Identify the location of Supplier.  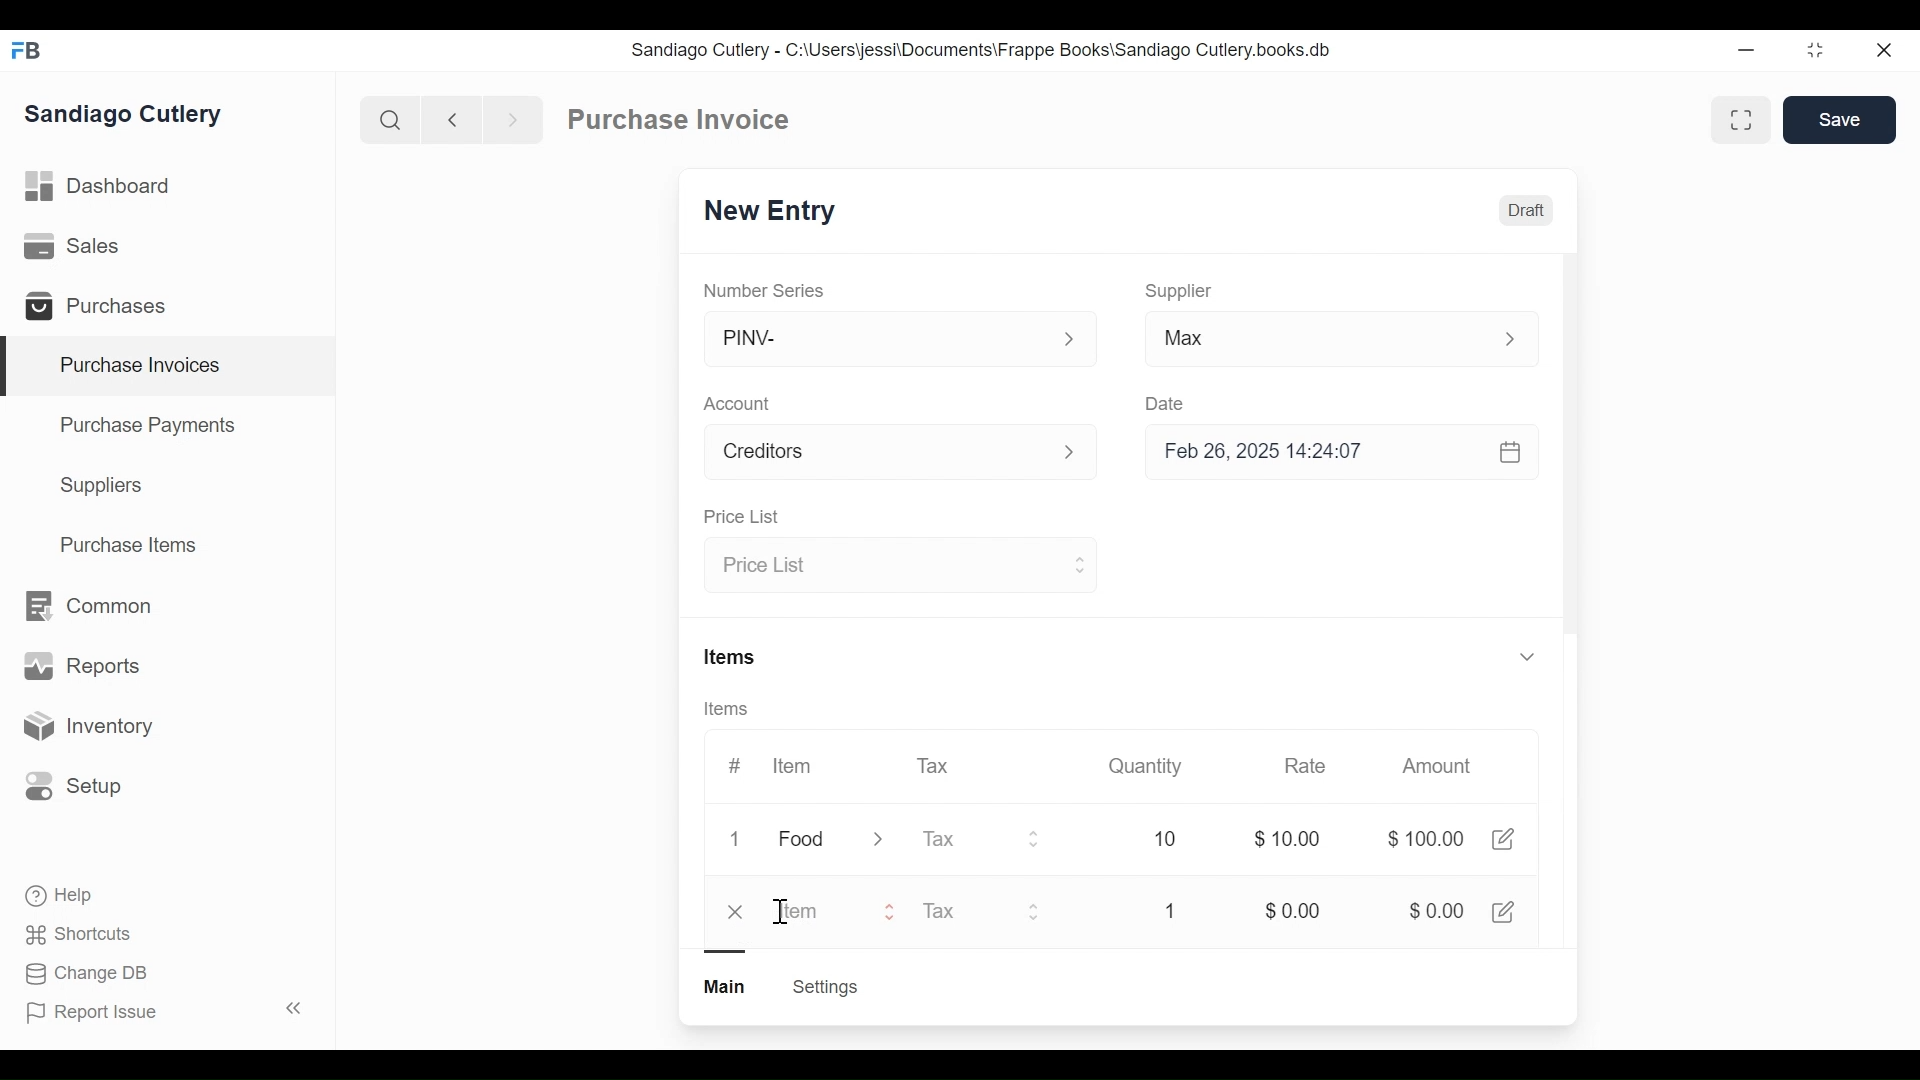
(1179, 291).